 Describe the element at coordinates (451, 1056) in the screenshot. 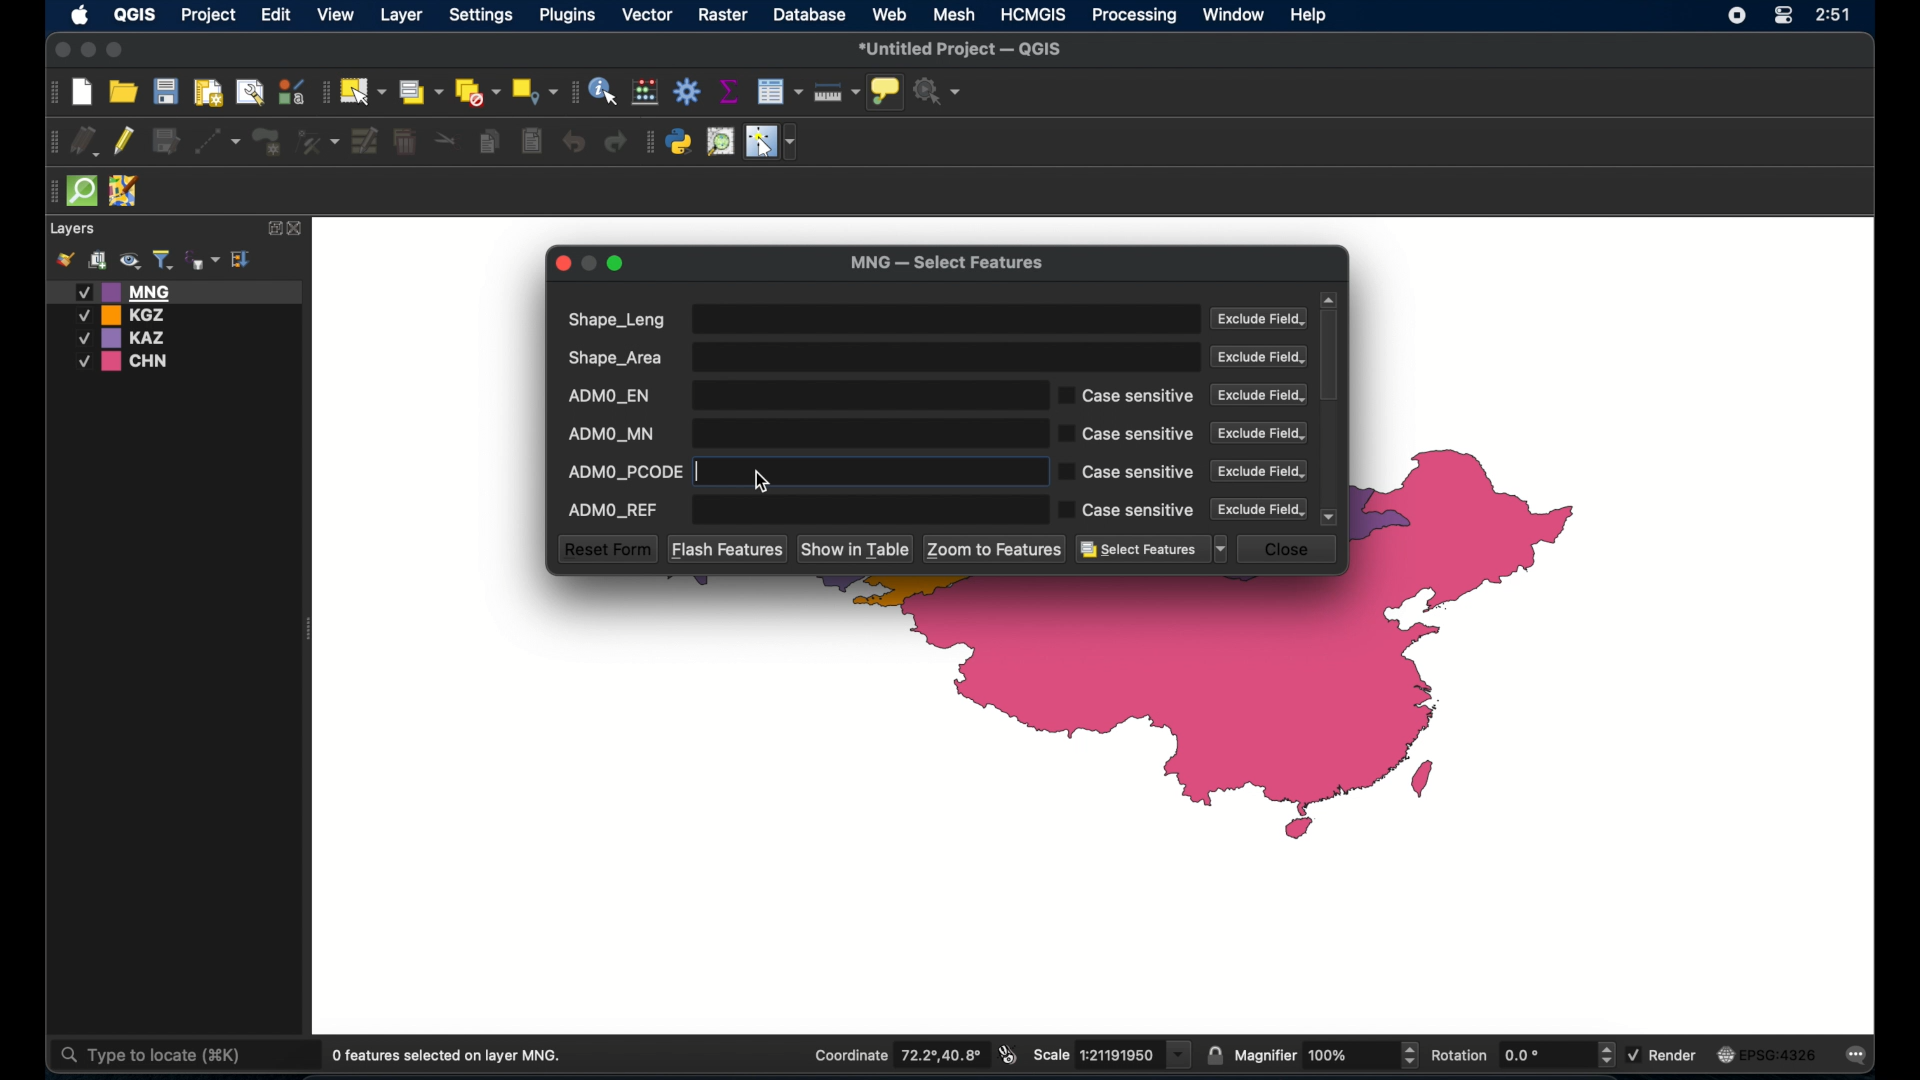

I see `0 features selected on layer MNG.` at that location.